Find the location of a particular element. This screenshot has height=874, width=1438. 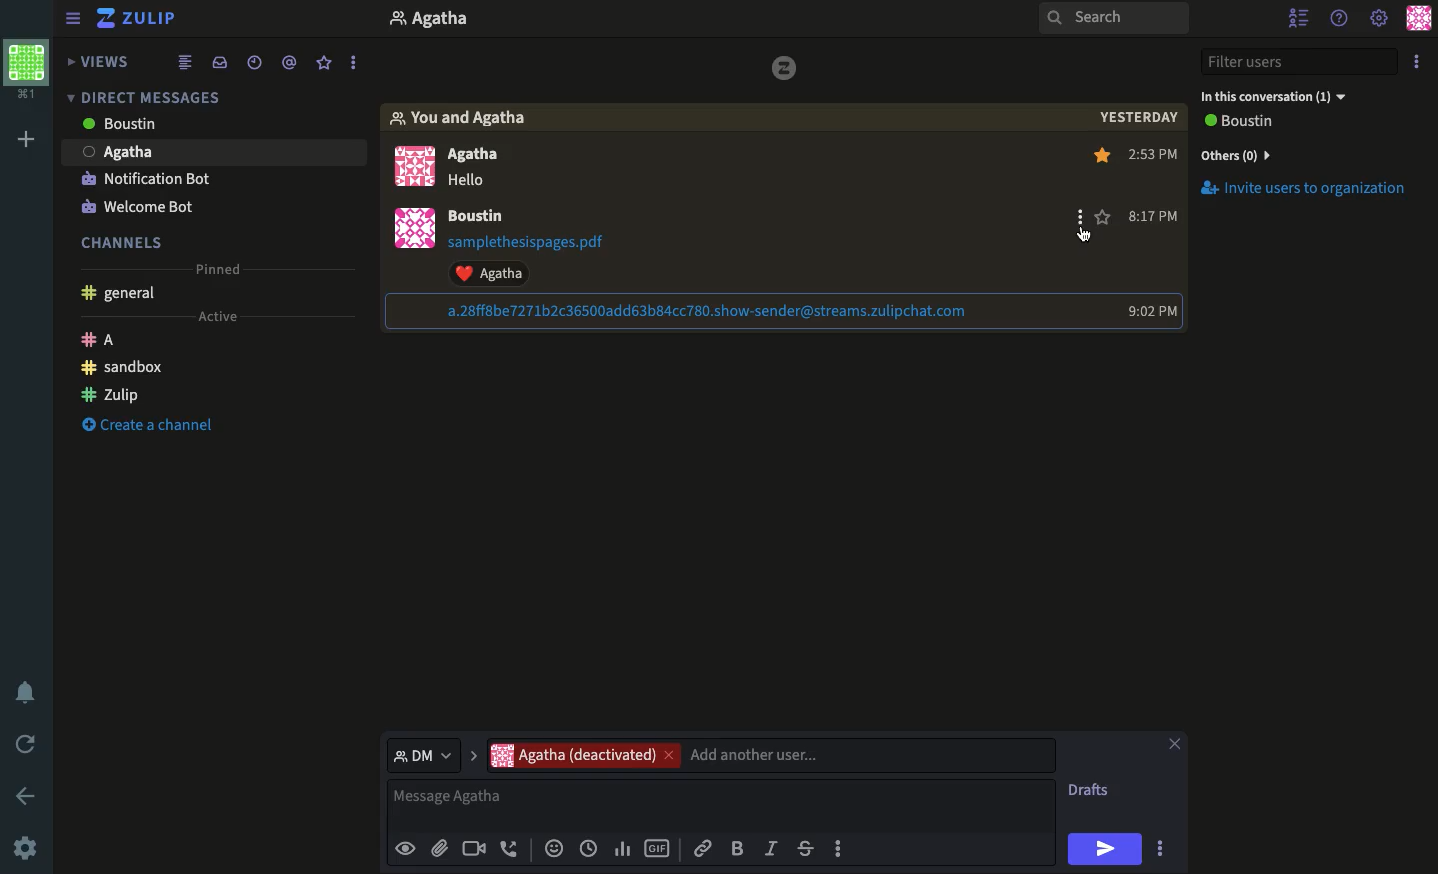

Time is located at coordinates (254, 60).